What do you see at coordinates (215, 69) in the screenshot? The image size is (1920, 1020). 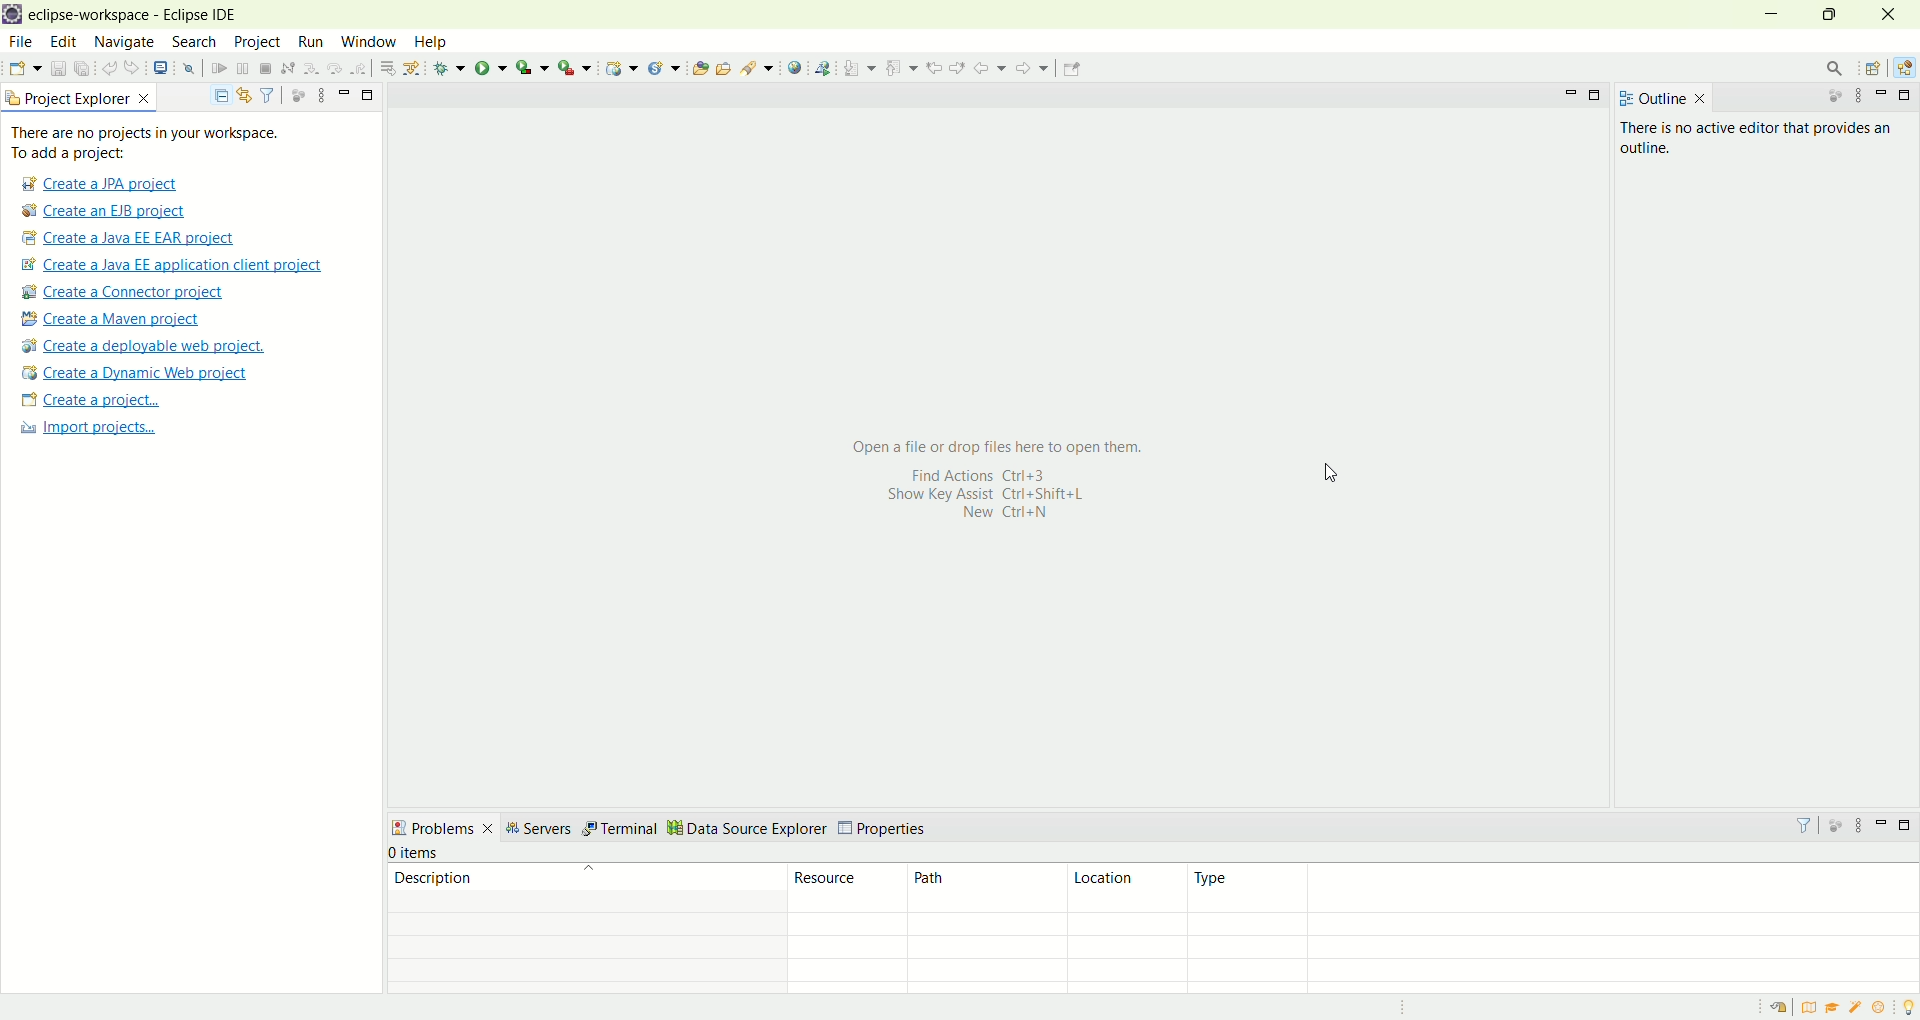 I see `resume` at bounding box center [215, 69].